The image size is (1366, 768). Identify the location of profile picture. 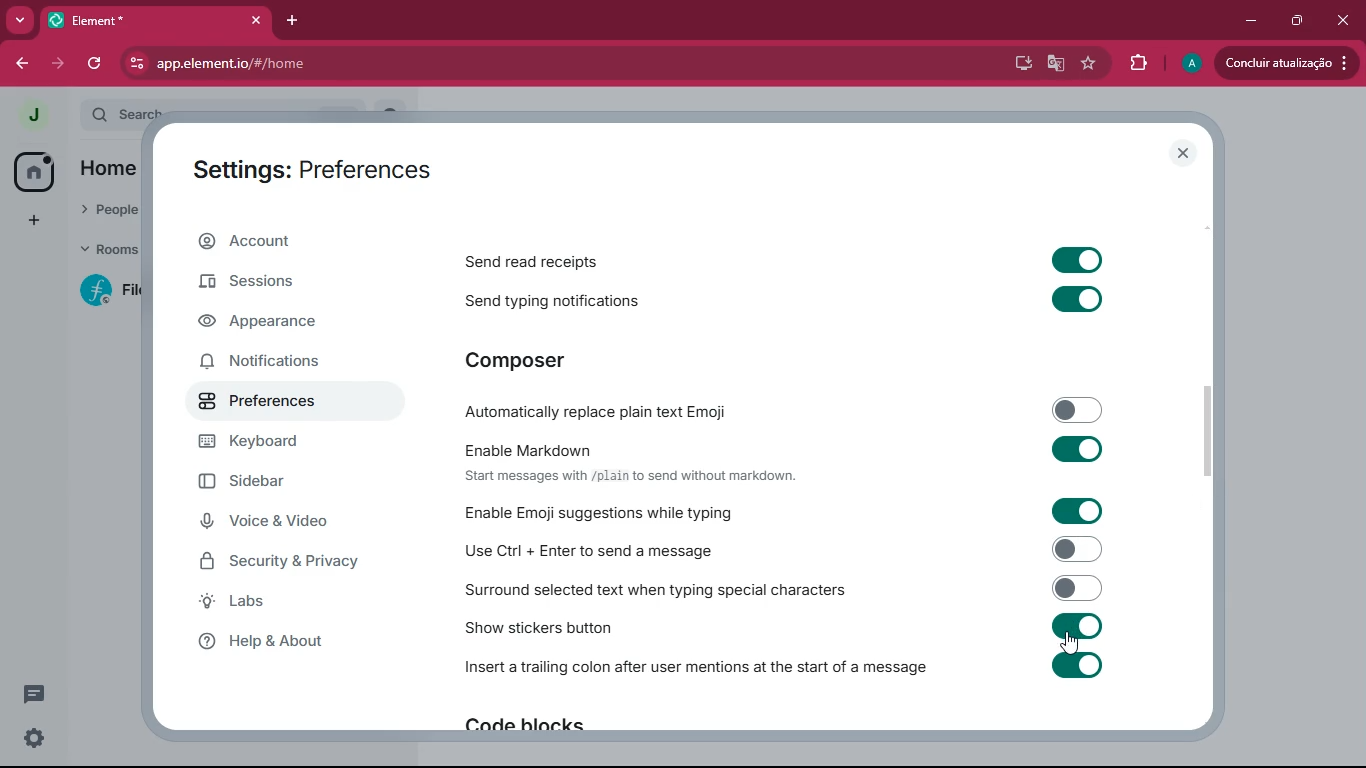
(32, 115).